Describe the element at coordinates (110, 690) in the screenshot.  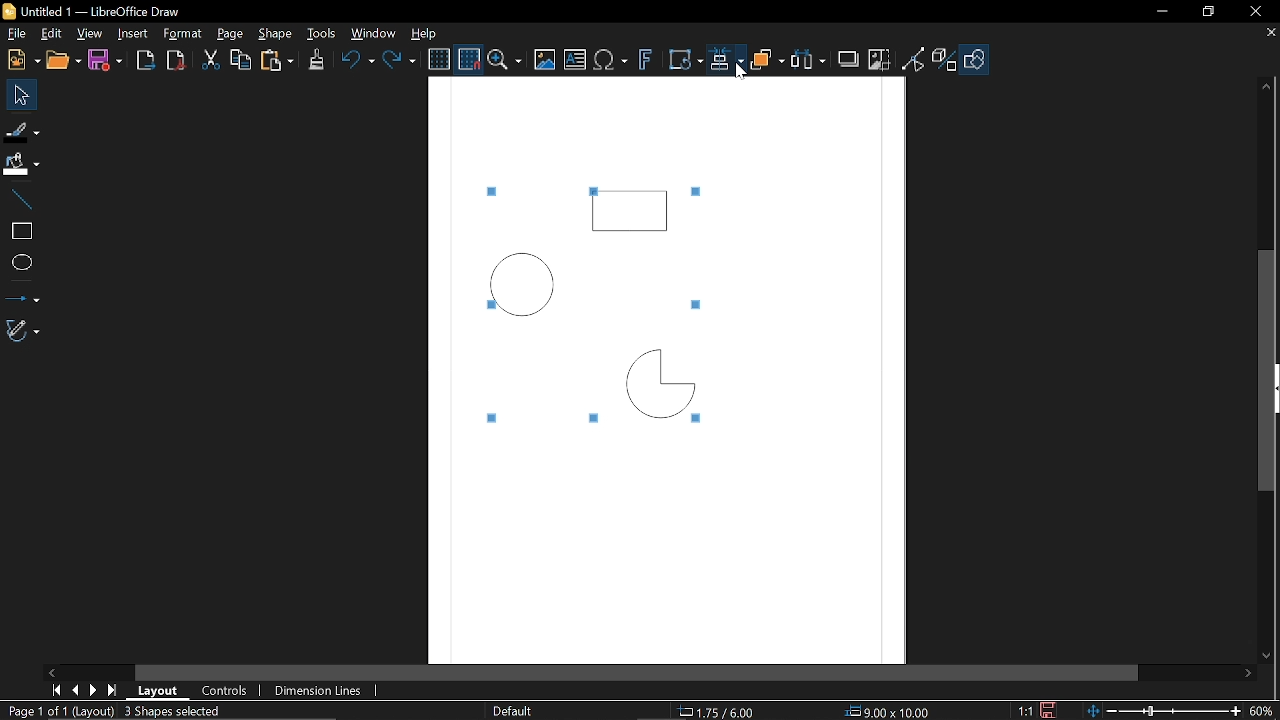
I see `last page` at that location.